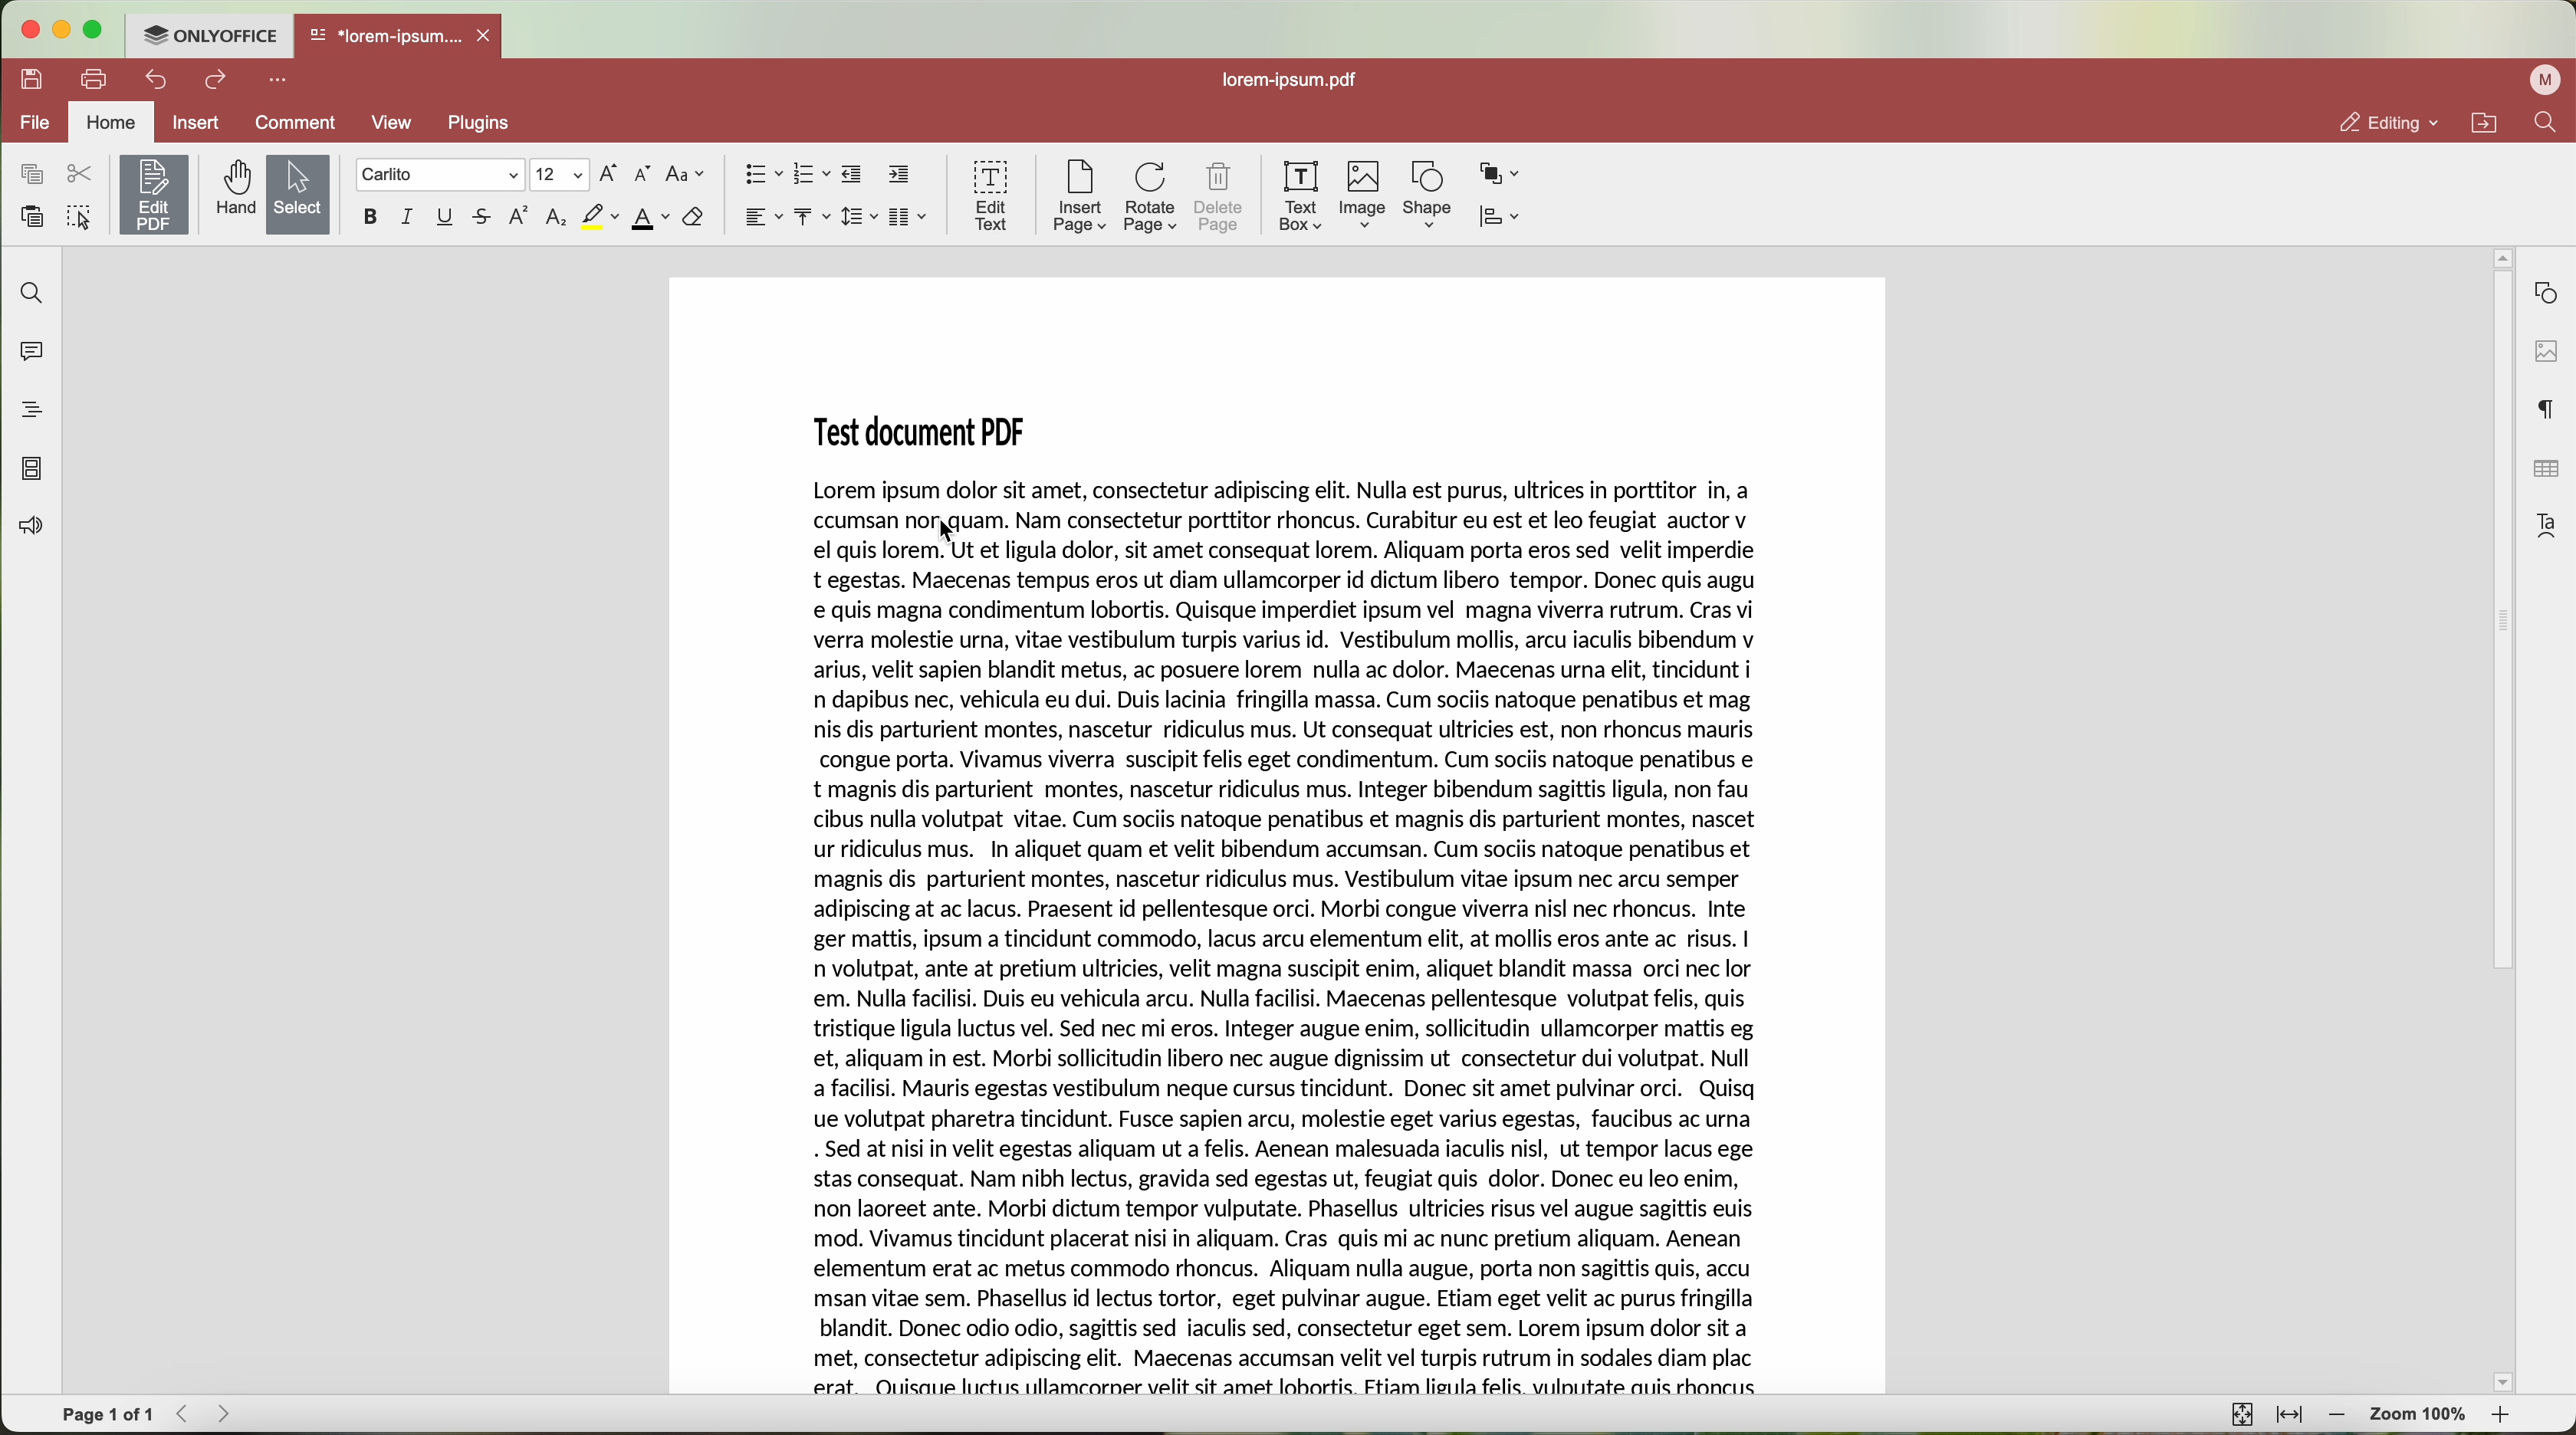 The width and height of the screenshot is (2576, 1435). Describe the element at coordinates (859, 217) in the screenshot. I see `line spacing` at that location.